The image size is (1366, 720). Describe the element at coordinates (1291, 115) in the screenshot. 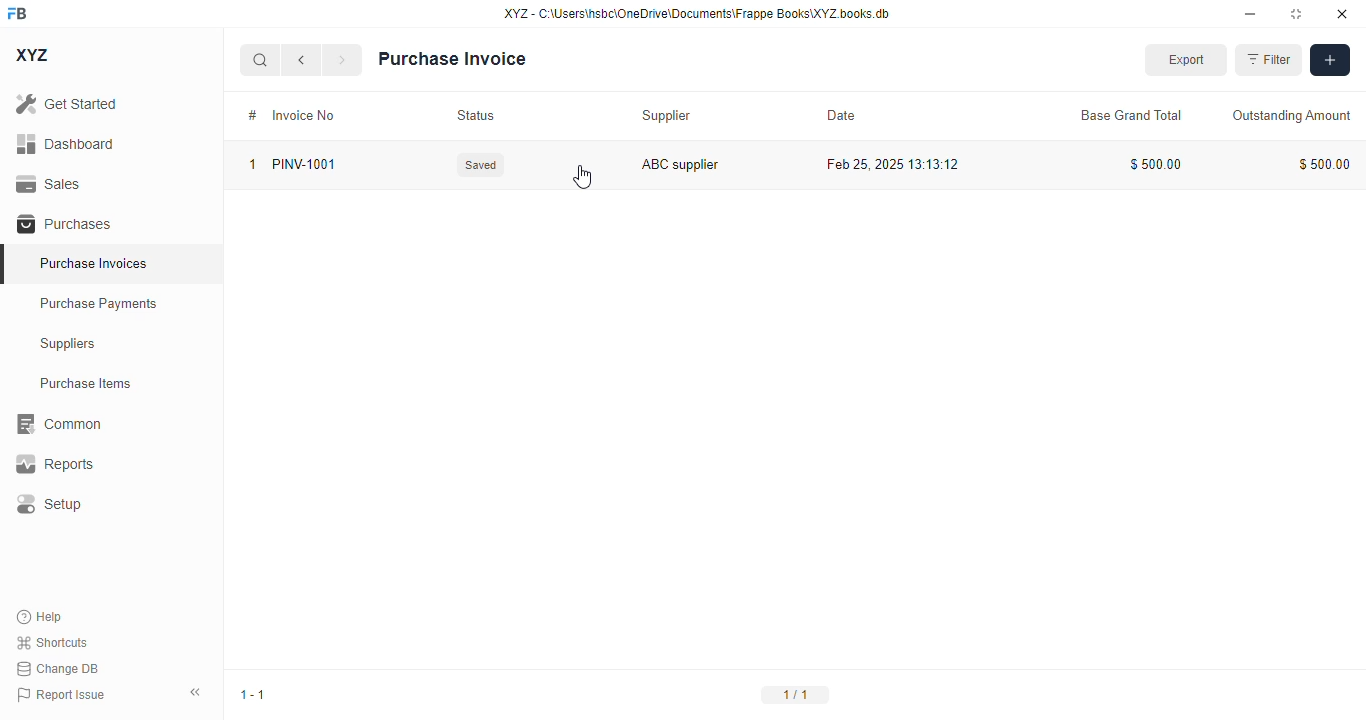

I see `outstanding amount` at that location.